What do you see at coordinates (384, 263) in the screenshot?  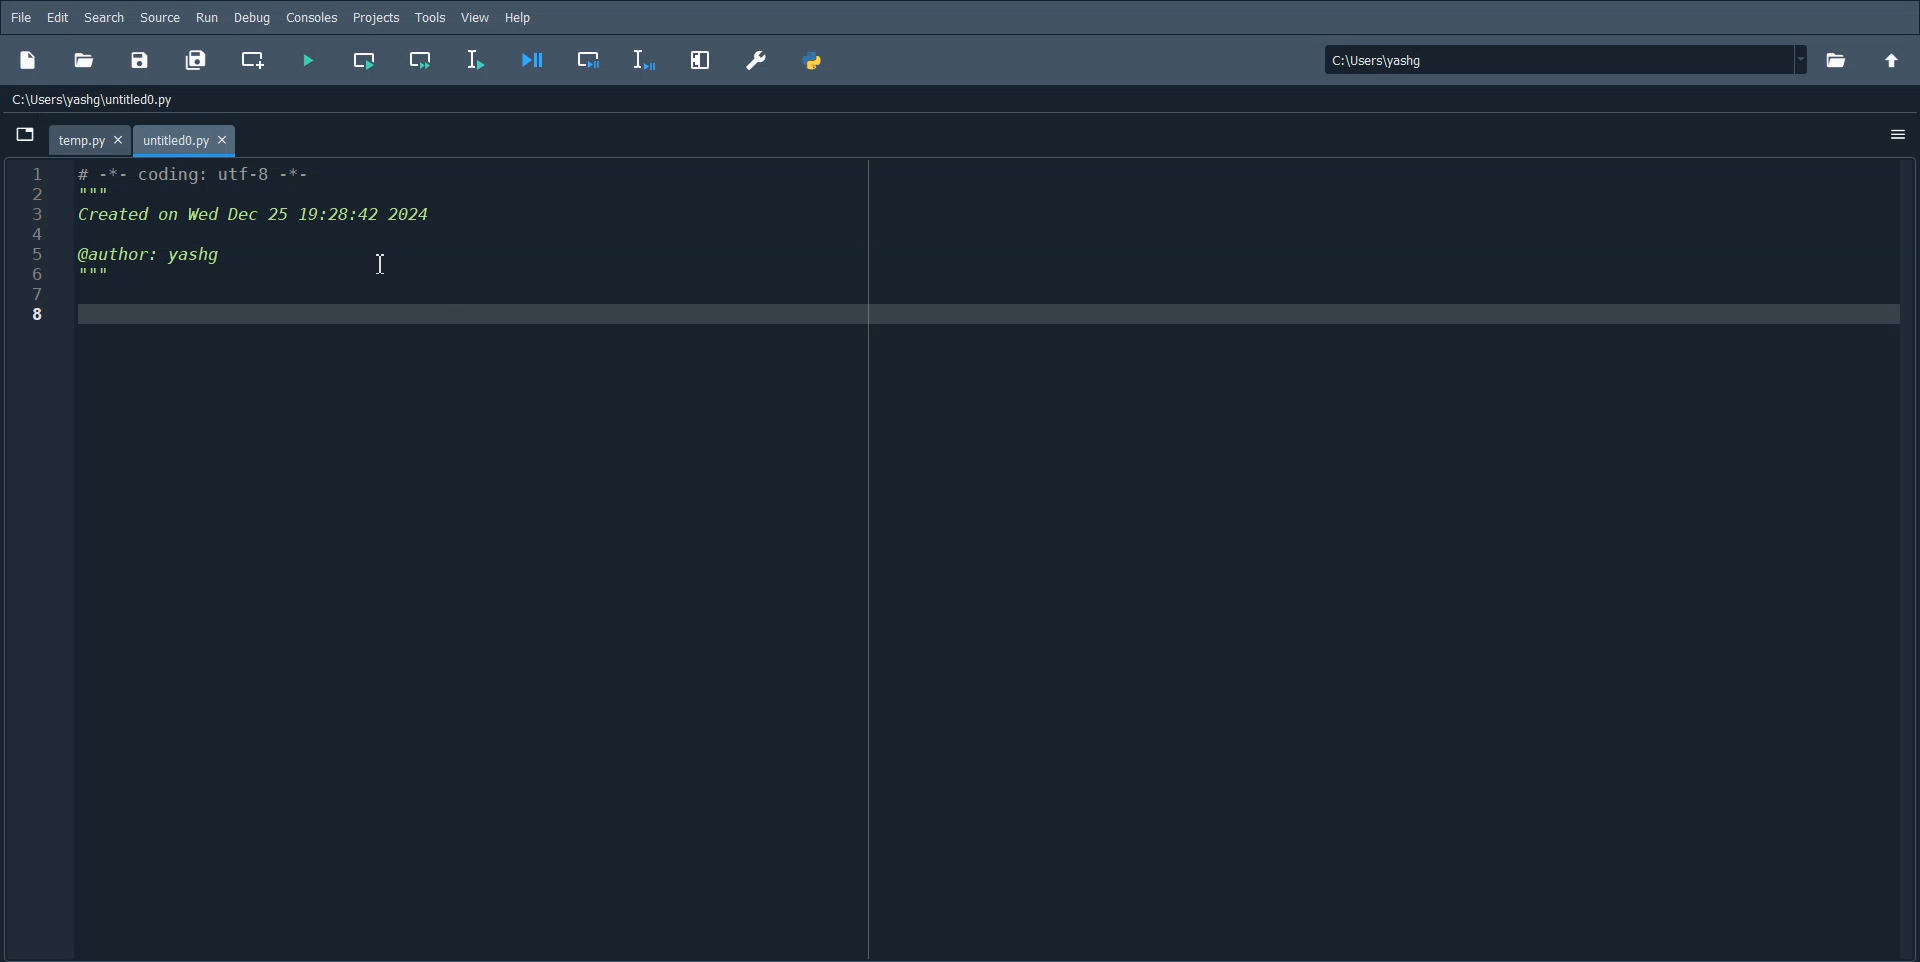 I see `Text Cursor` at bounding box center [384, 263].